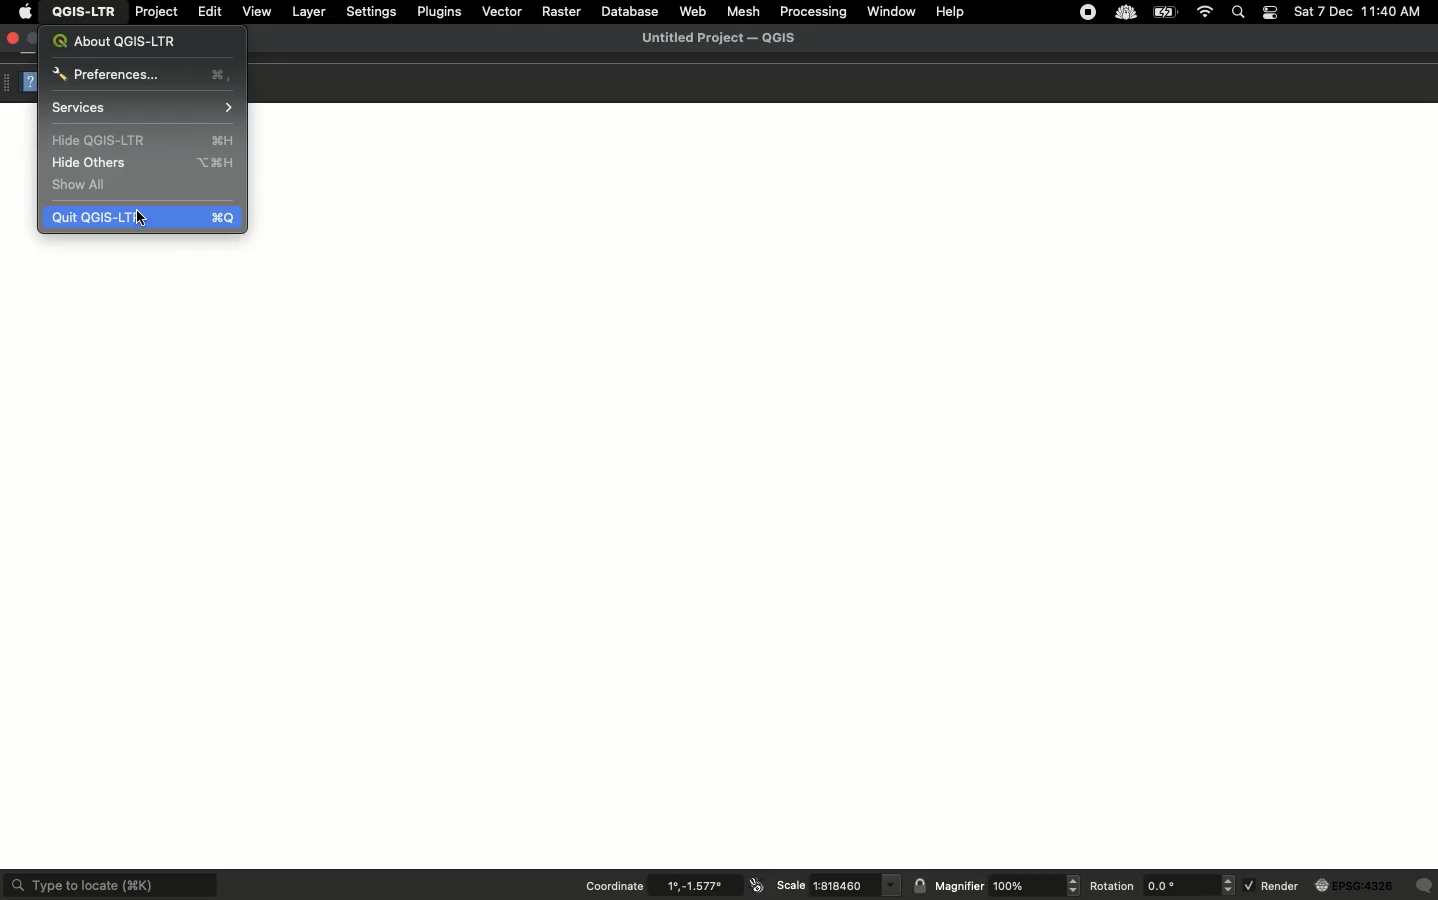 The width and height of the screenshot is (1438, 900). I want to click on Hide, so click(145, 141).